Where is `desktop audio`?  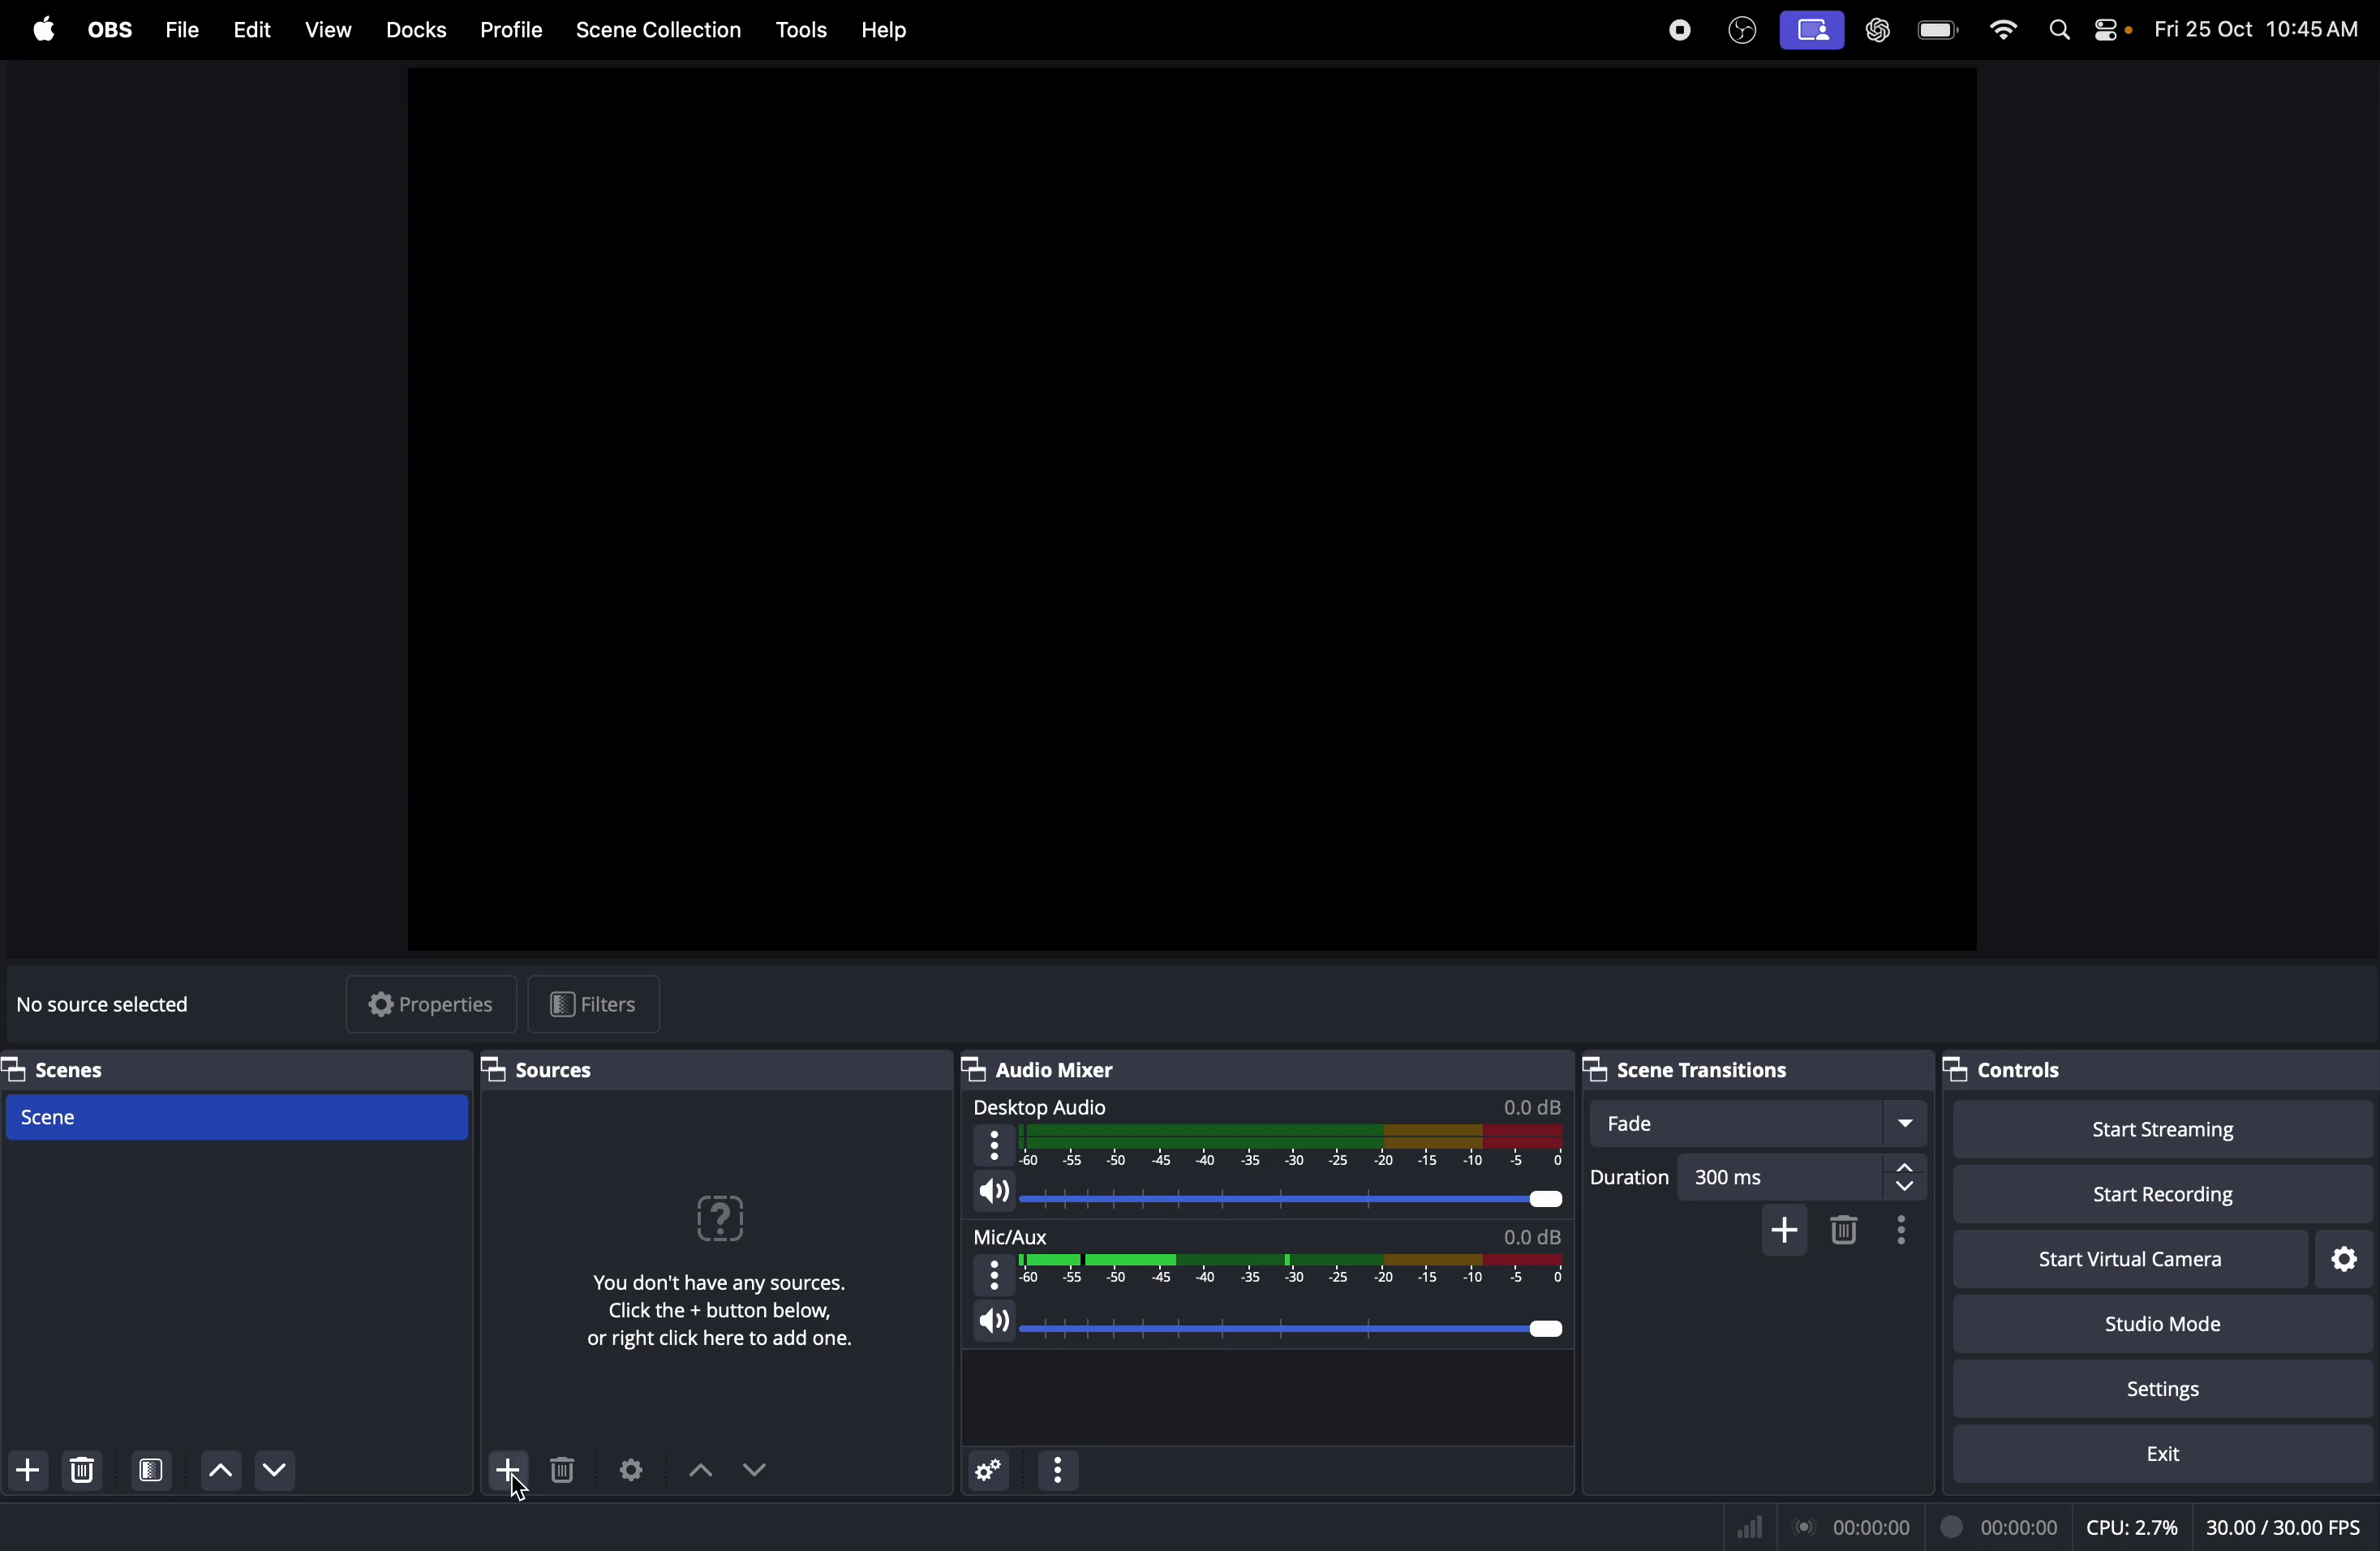
desktop audio is located at coordinates (1272, 1147).